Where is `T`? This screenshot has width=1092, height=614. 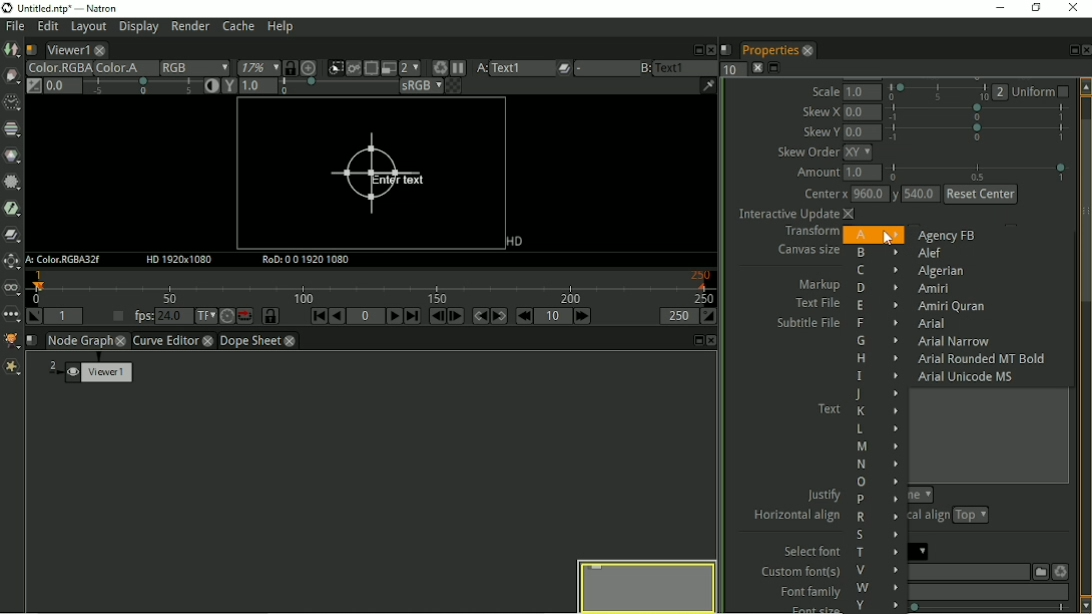 T is located at coordinates (877, 554).